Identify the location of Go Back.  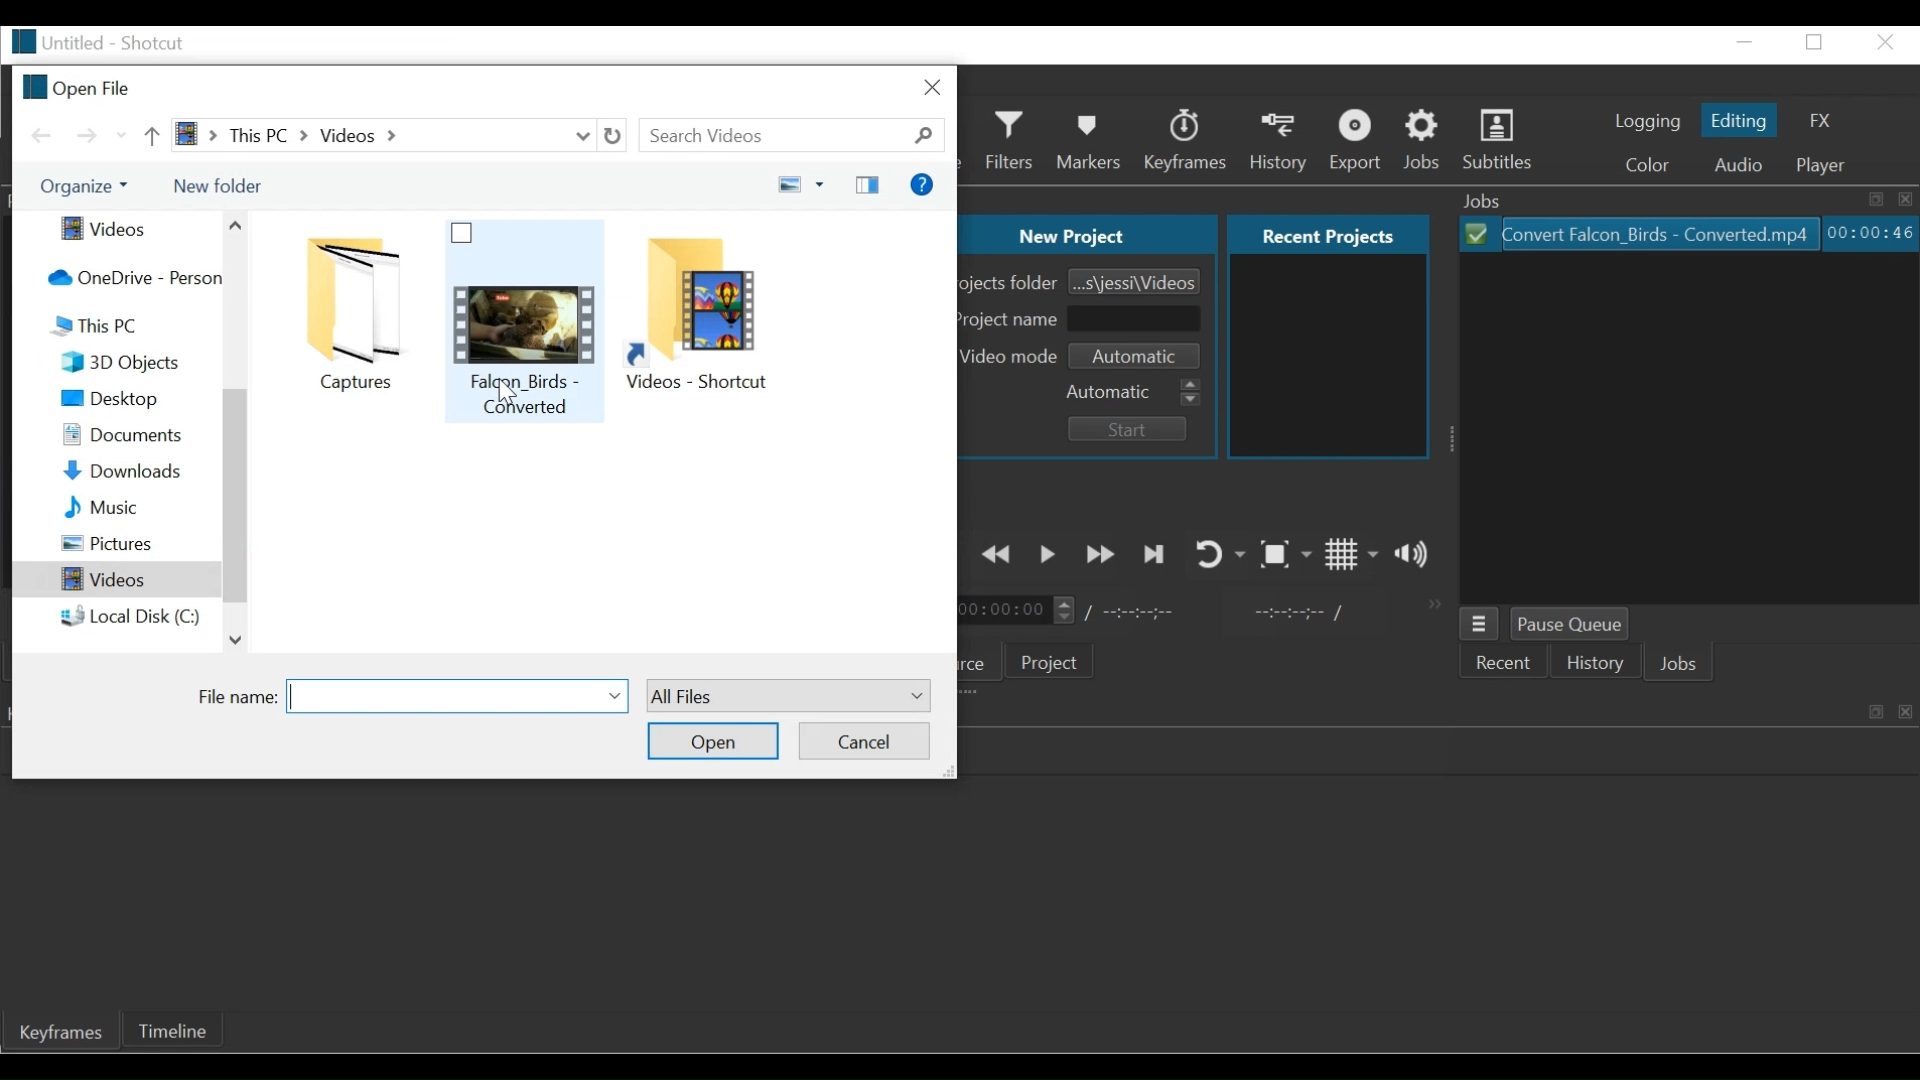
(46, 135).